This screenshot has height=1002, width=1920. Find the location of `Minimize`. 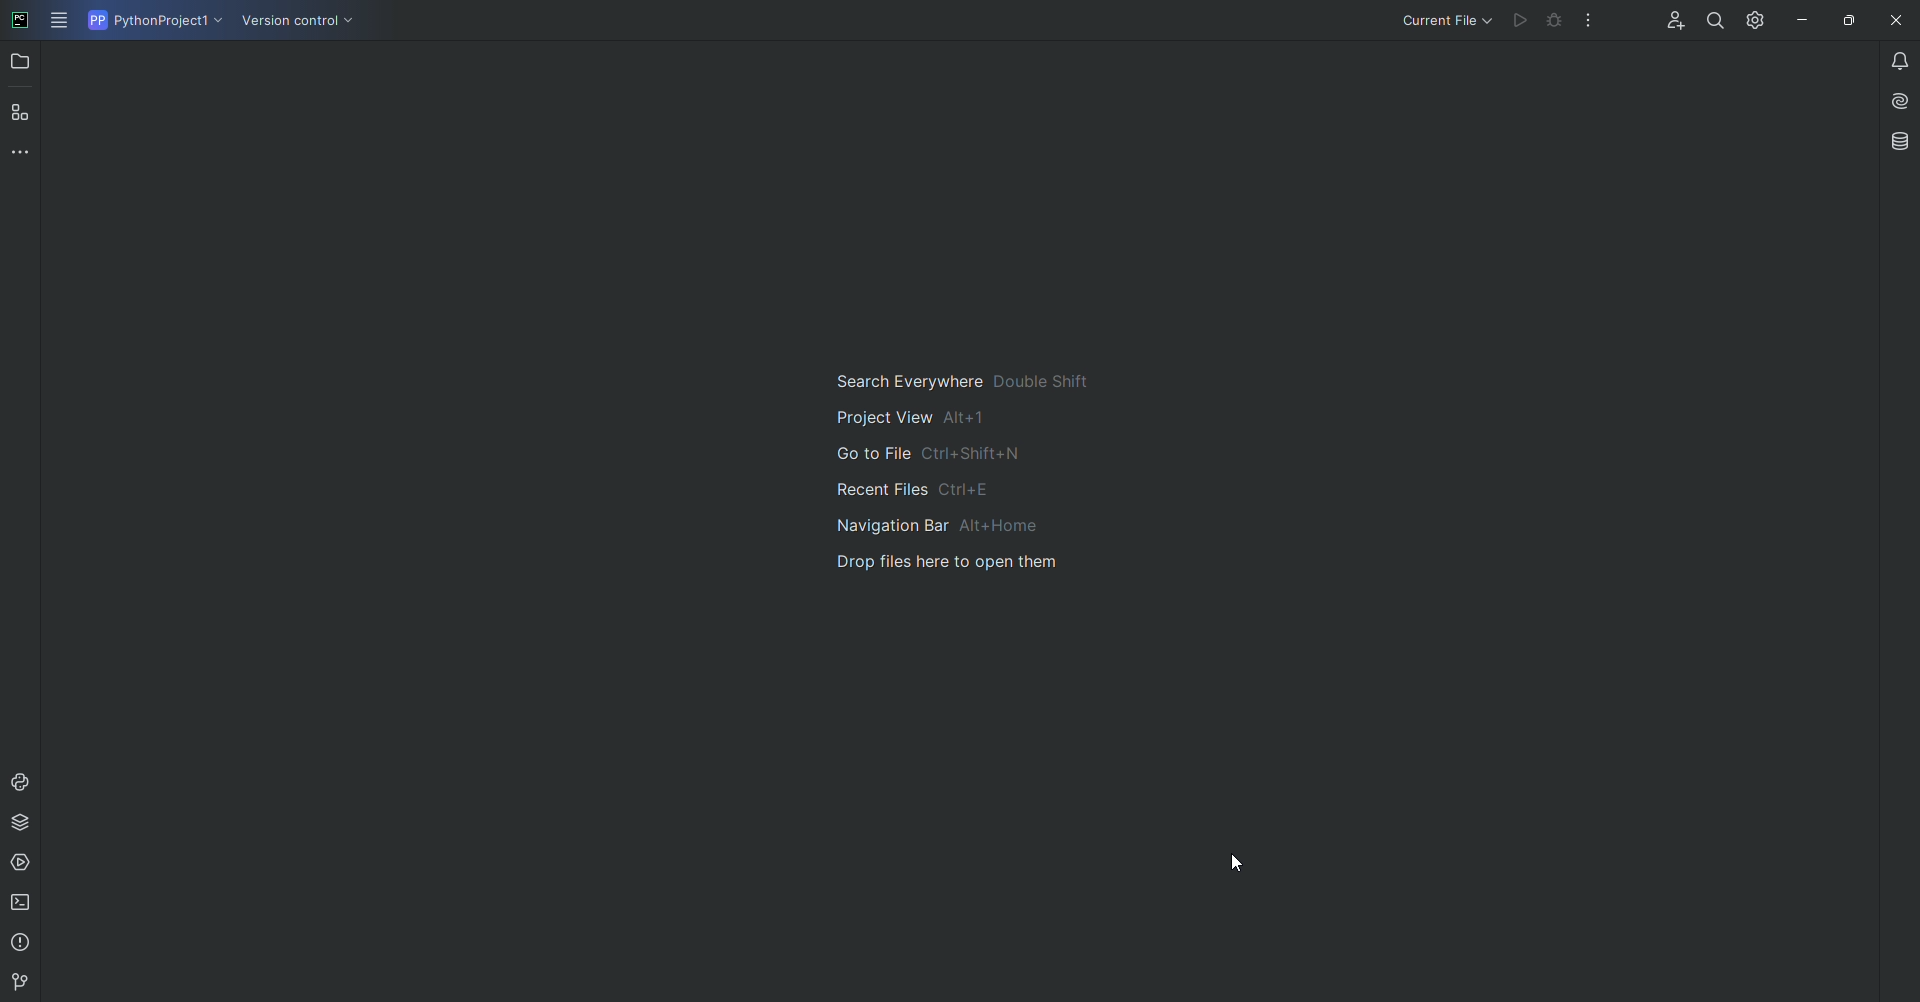

Minimize is located at coordinates (1797, 20).